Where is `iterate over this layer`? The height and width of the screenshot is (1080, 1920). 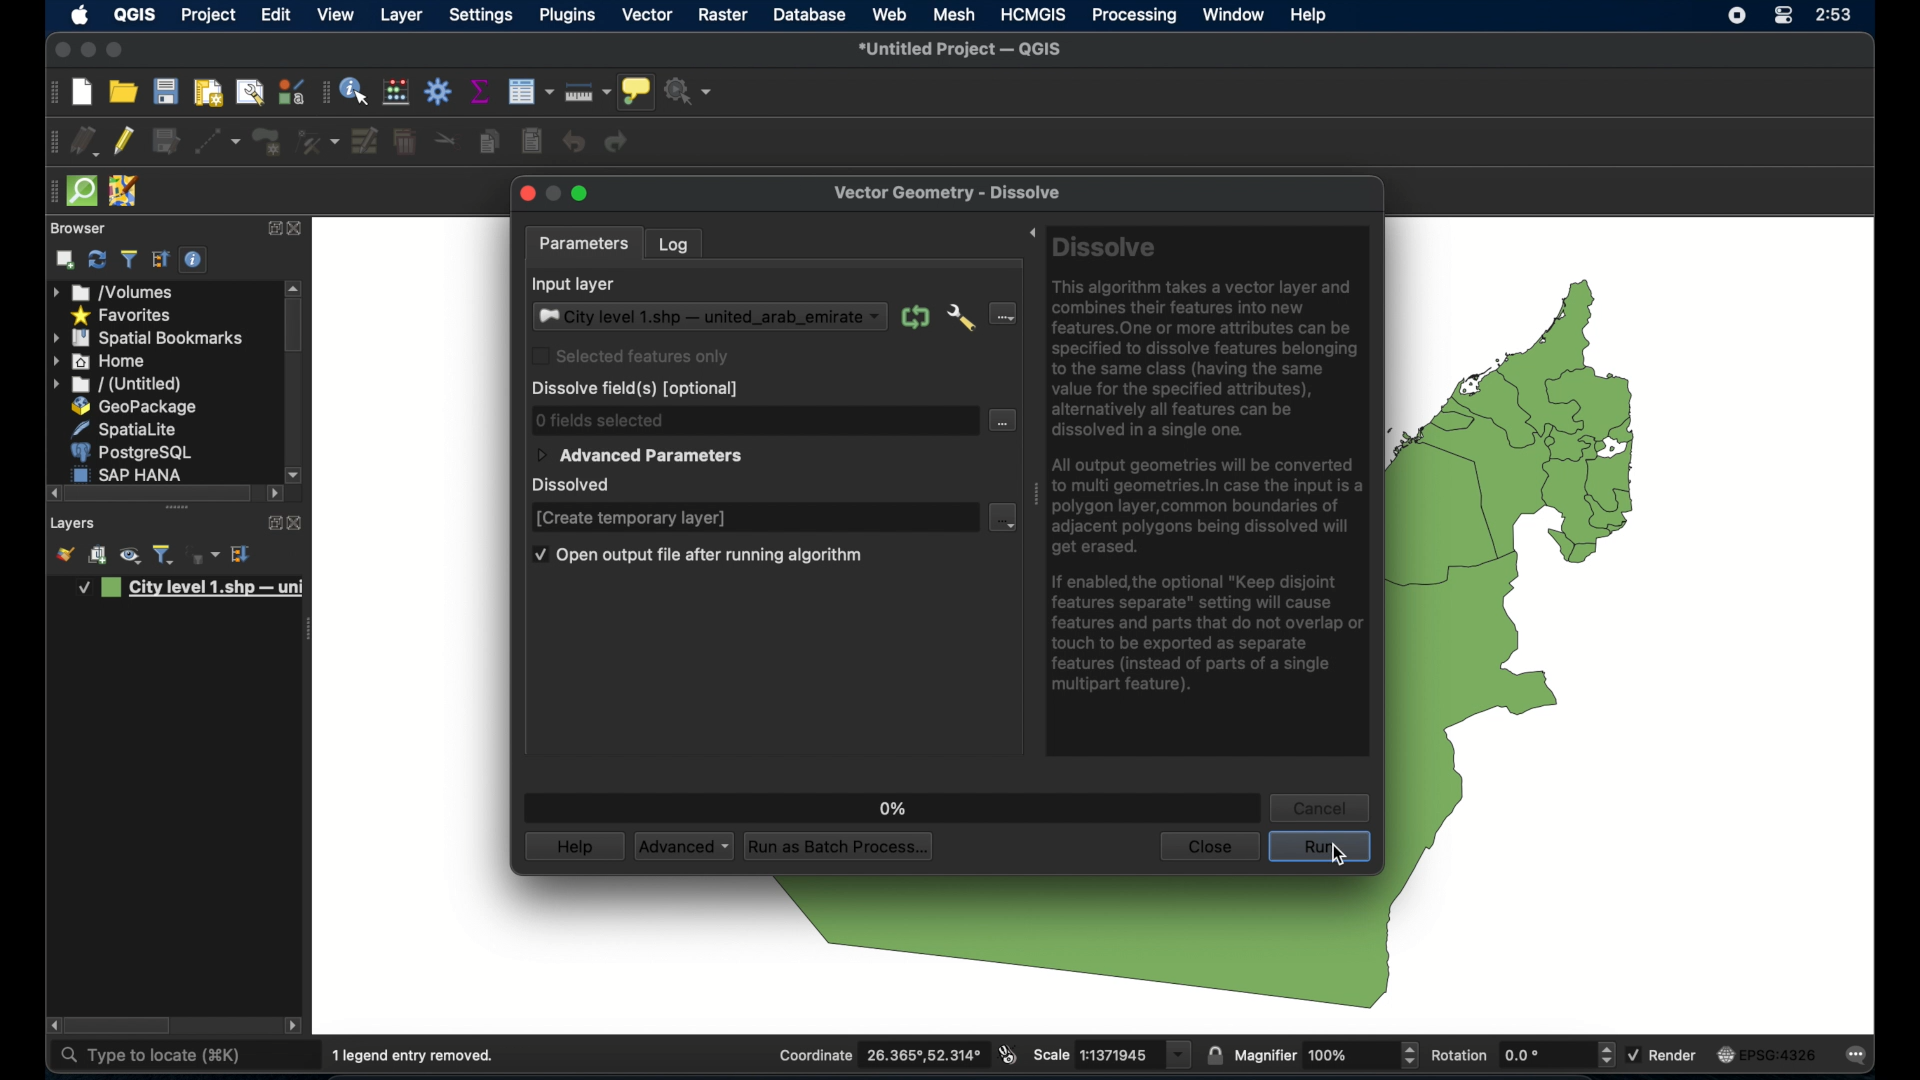 iterate over this layer is located at coordinates (915, 317).